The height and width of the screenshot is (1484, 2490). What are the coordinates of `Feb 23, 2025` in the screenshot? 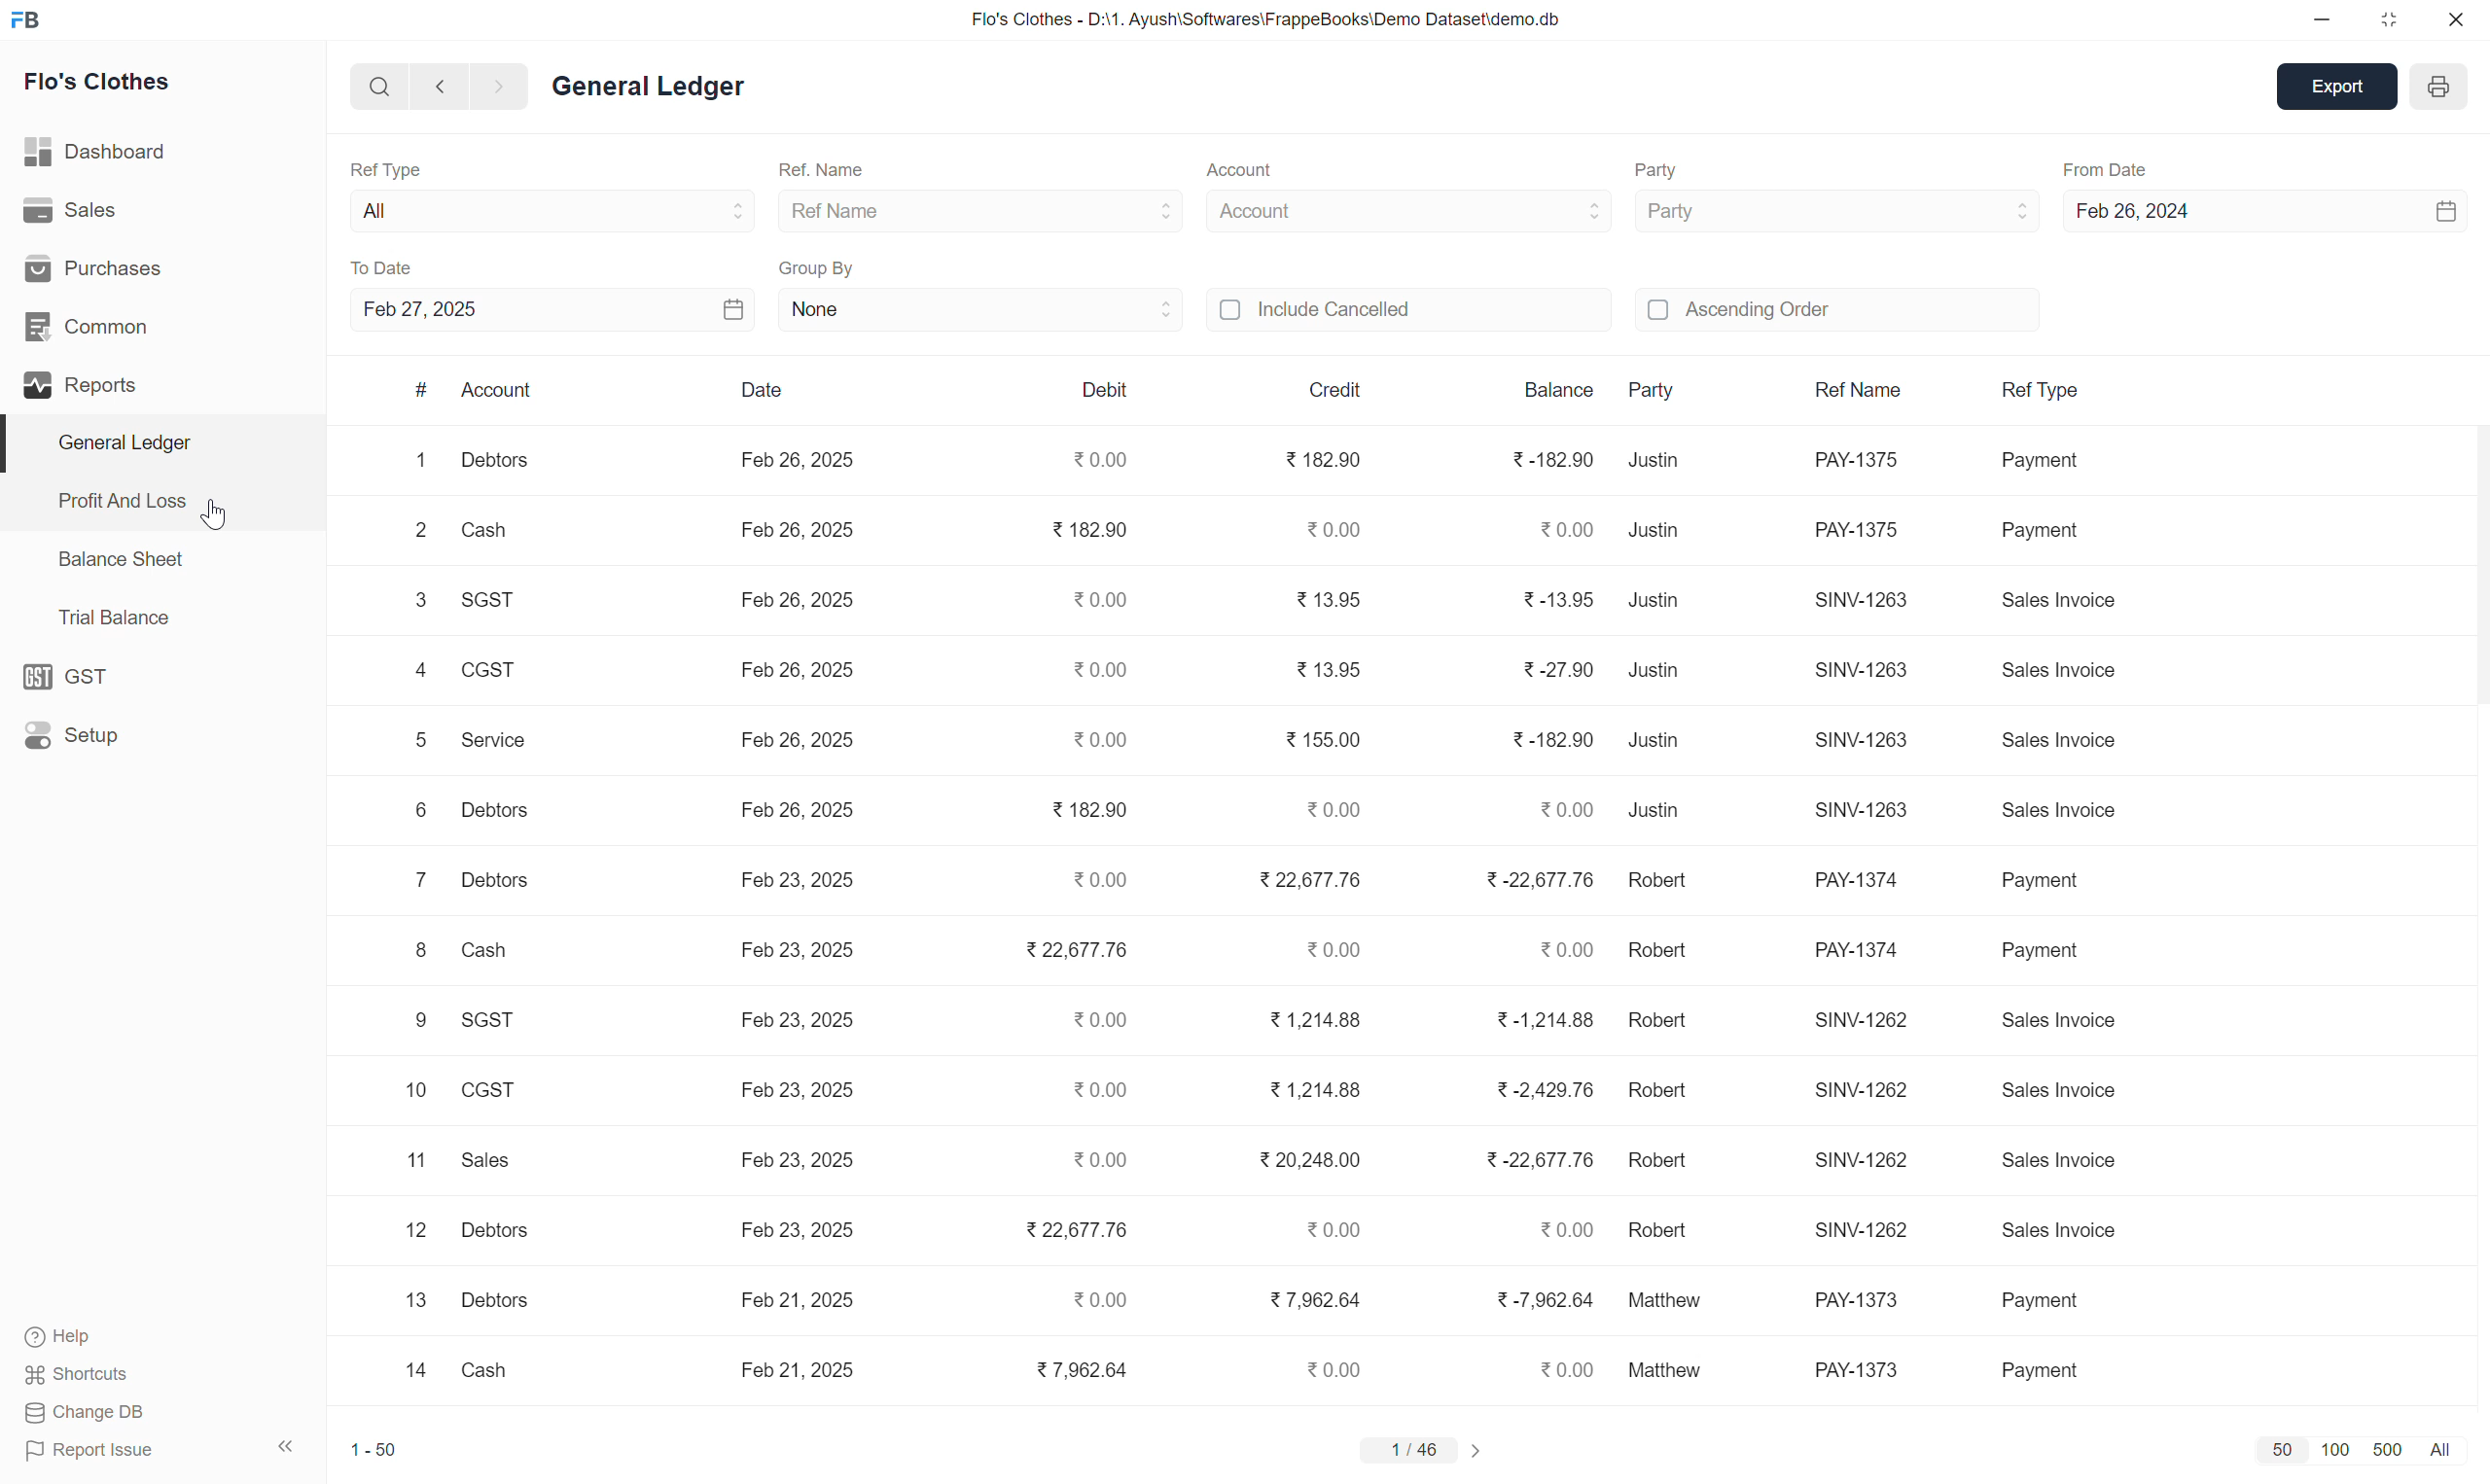 It's located at (795, 1093).